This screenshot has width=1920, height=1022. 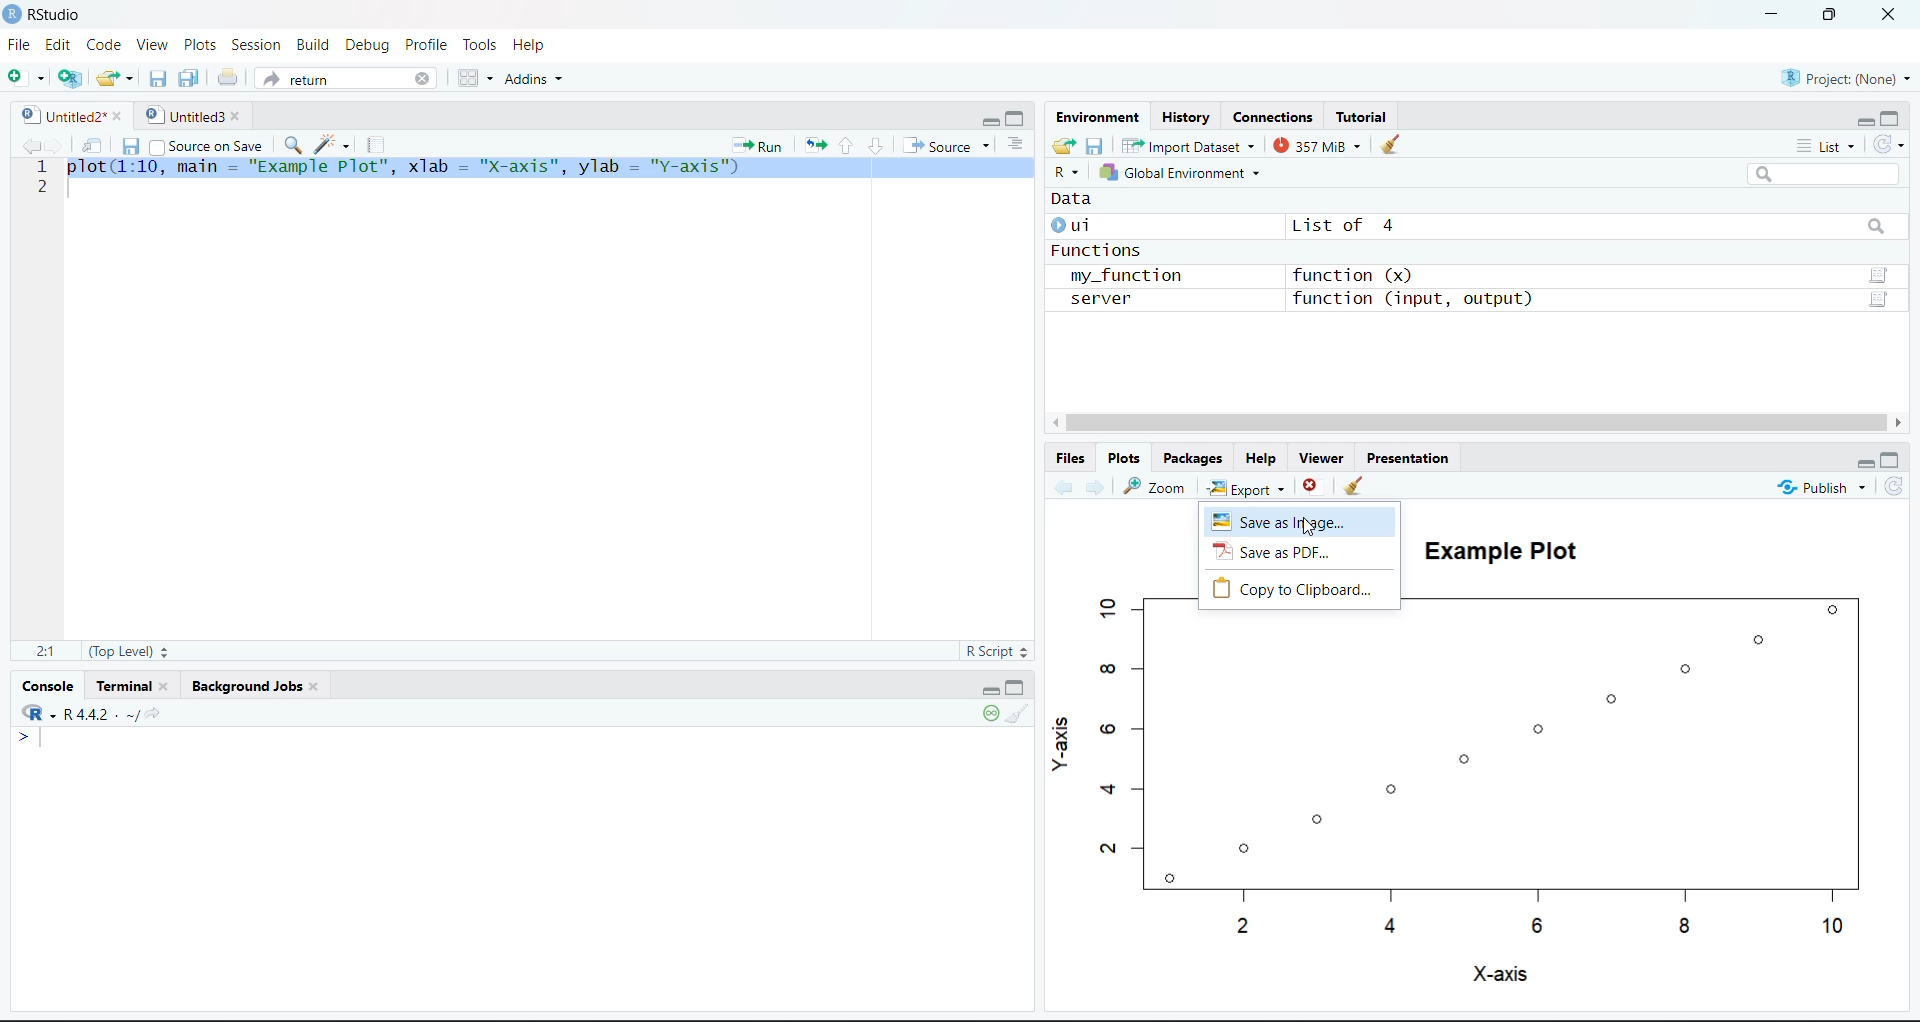 I want to click on Close, so click(x=1892, y=17).